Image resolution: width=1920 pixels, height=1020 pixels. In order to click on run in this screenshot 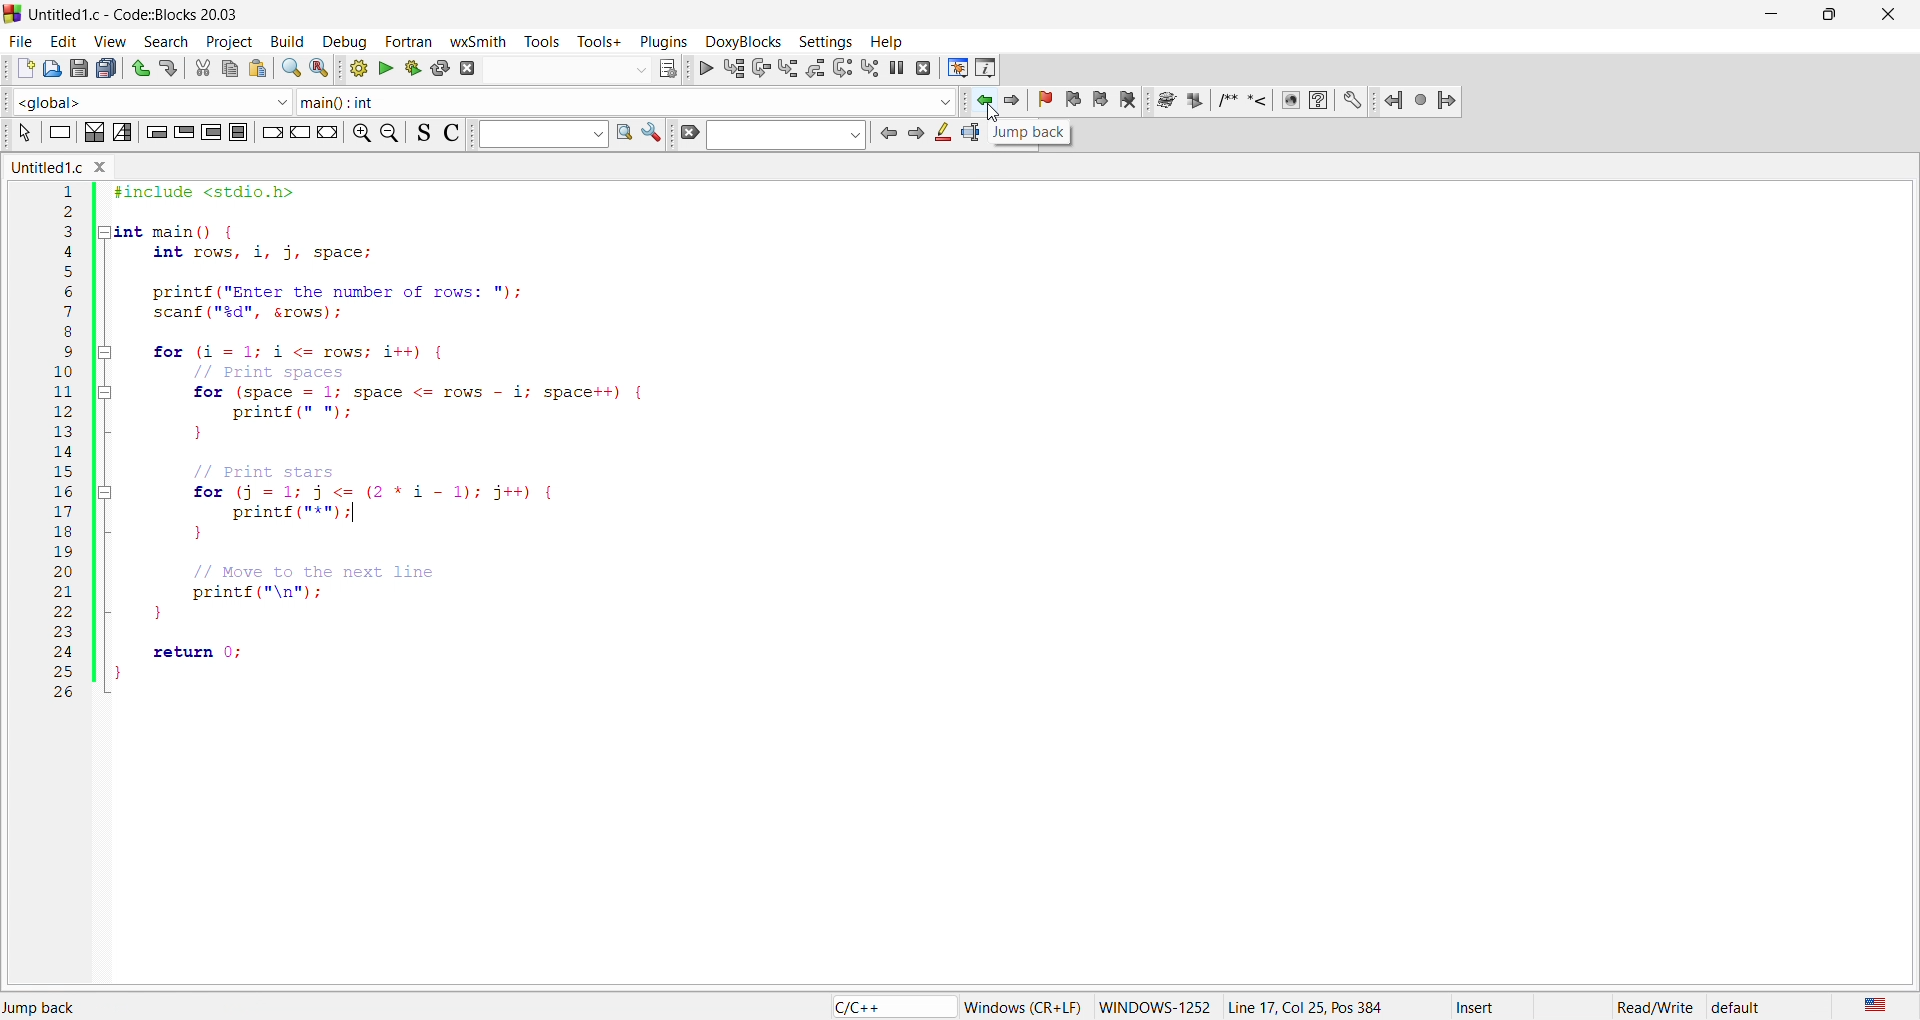, I will do `click(386, 68)`.